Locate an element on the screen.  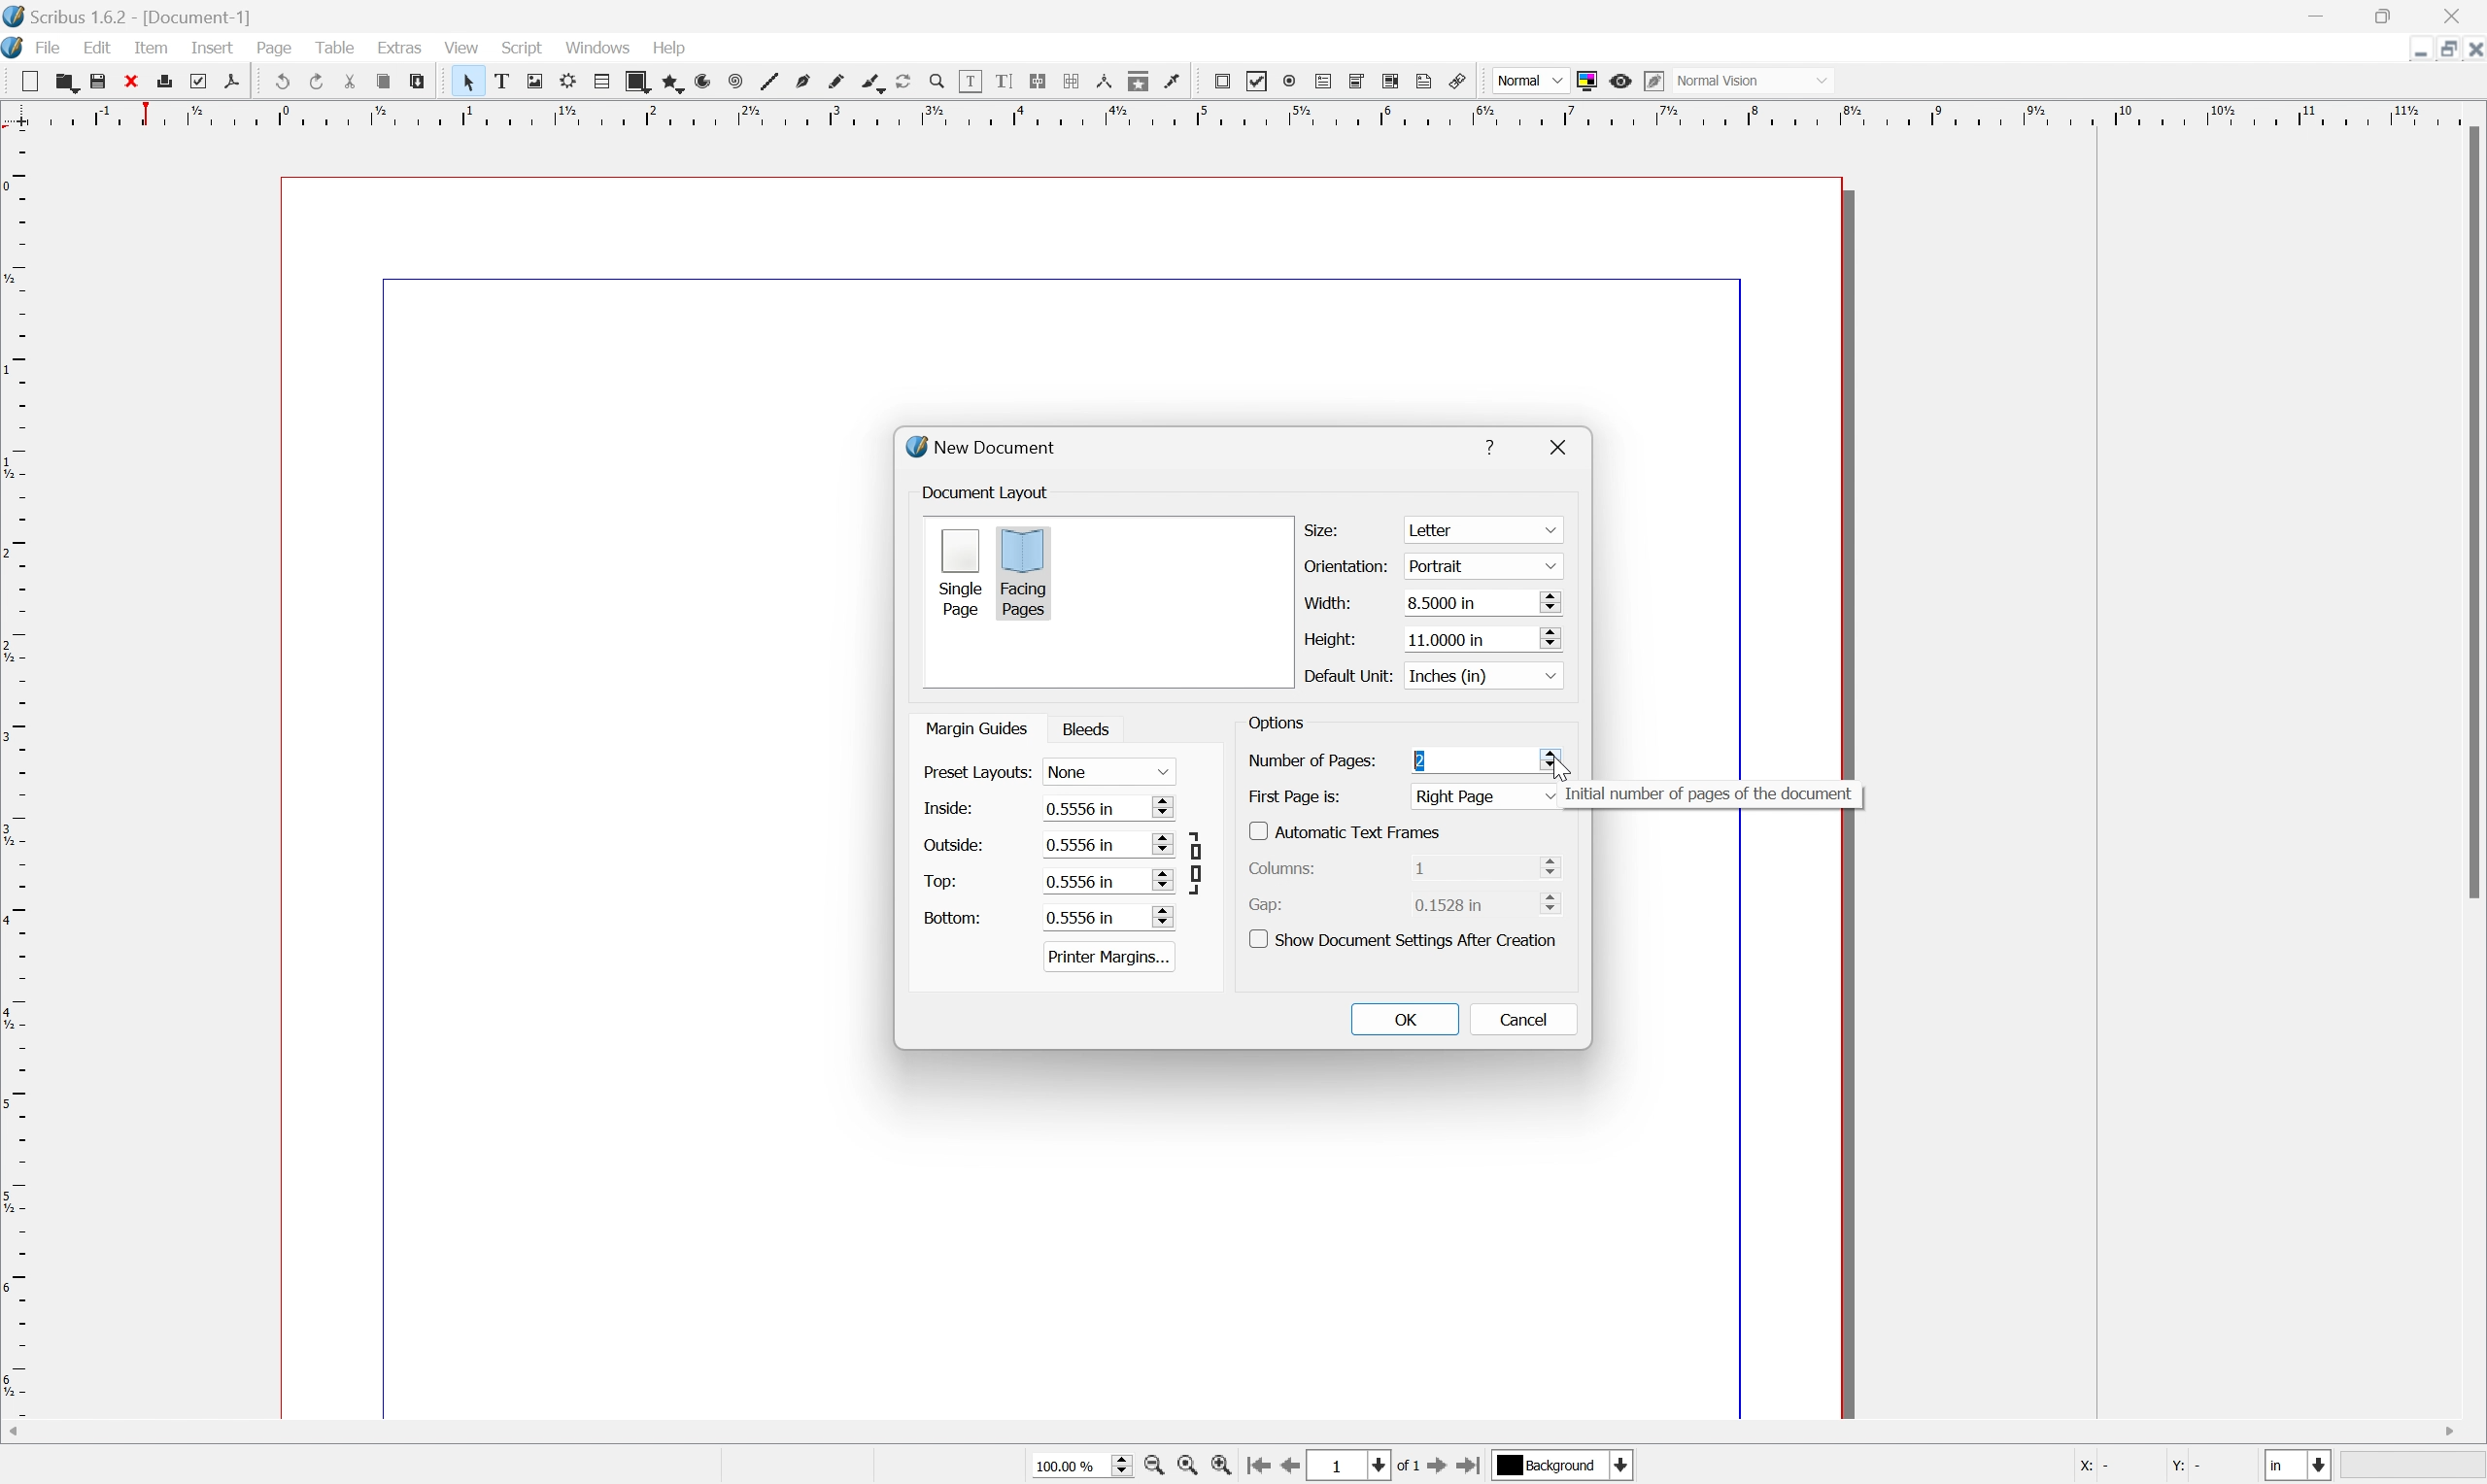
zoom to 100% is located at coordinates (1191, 1467).